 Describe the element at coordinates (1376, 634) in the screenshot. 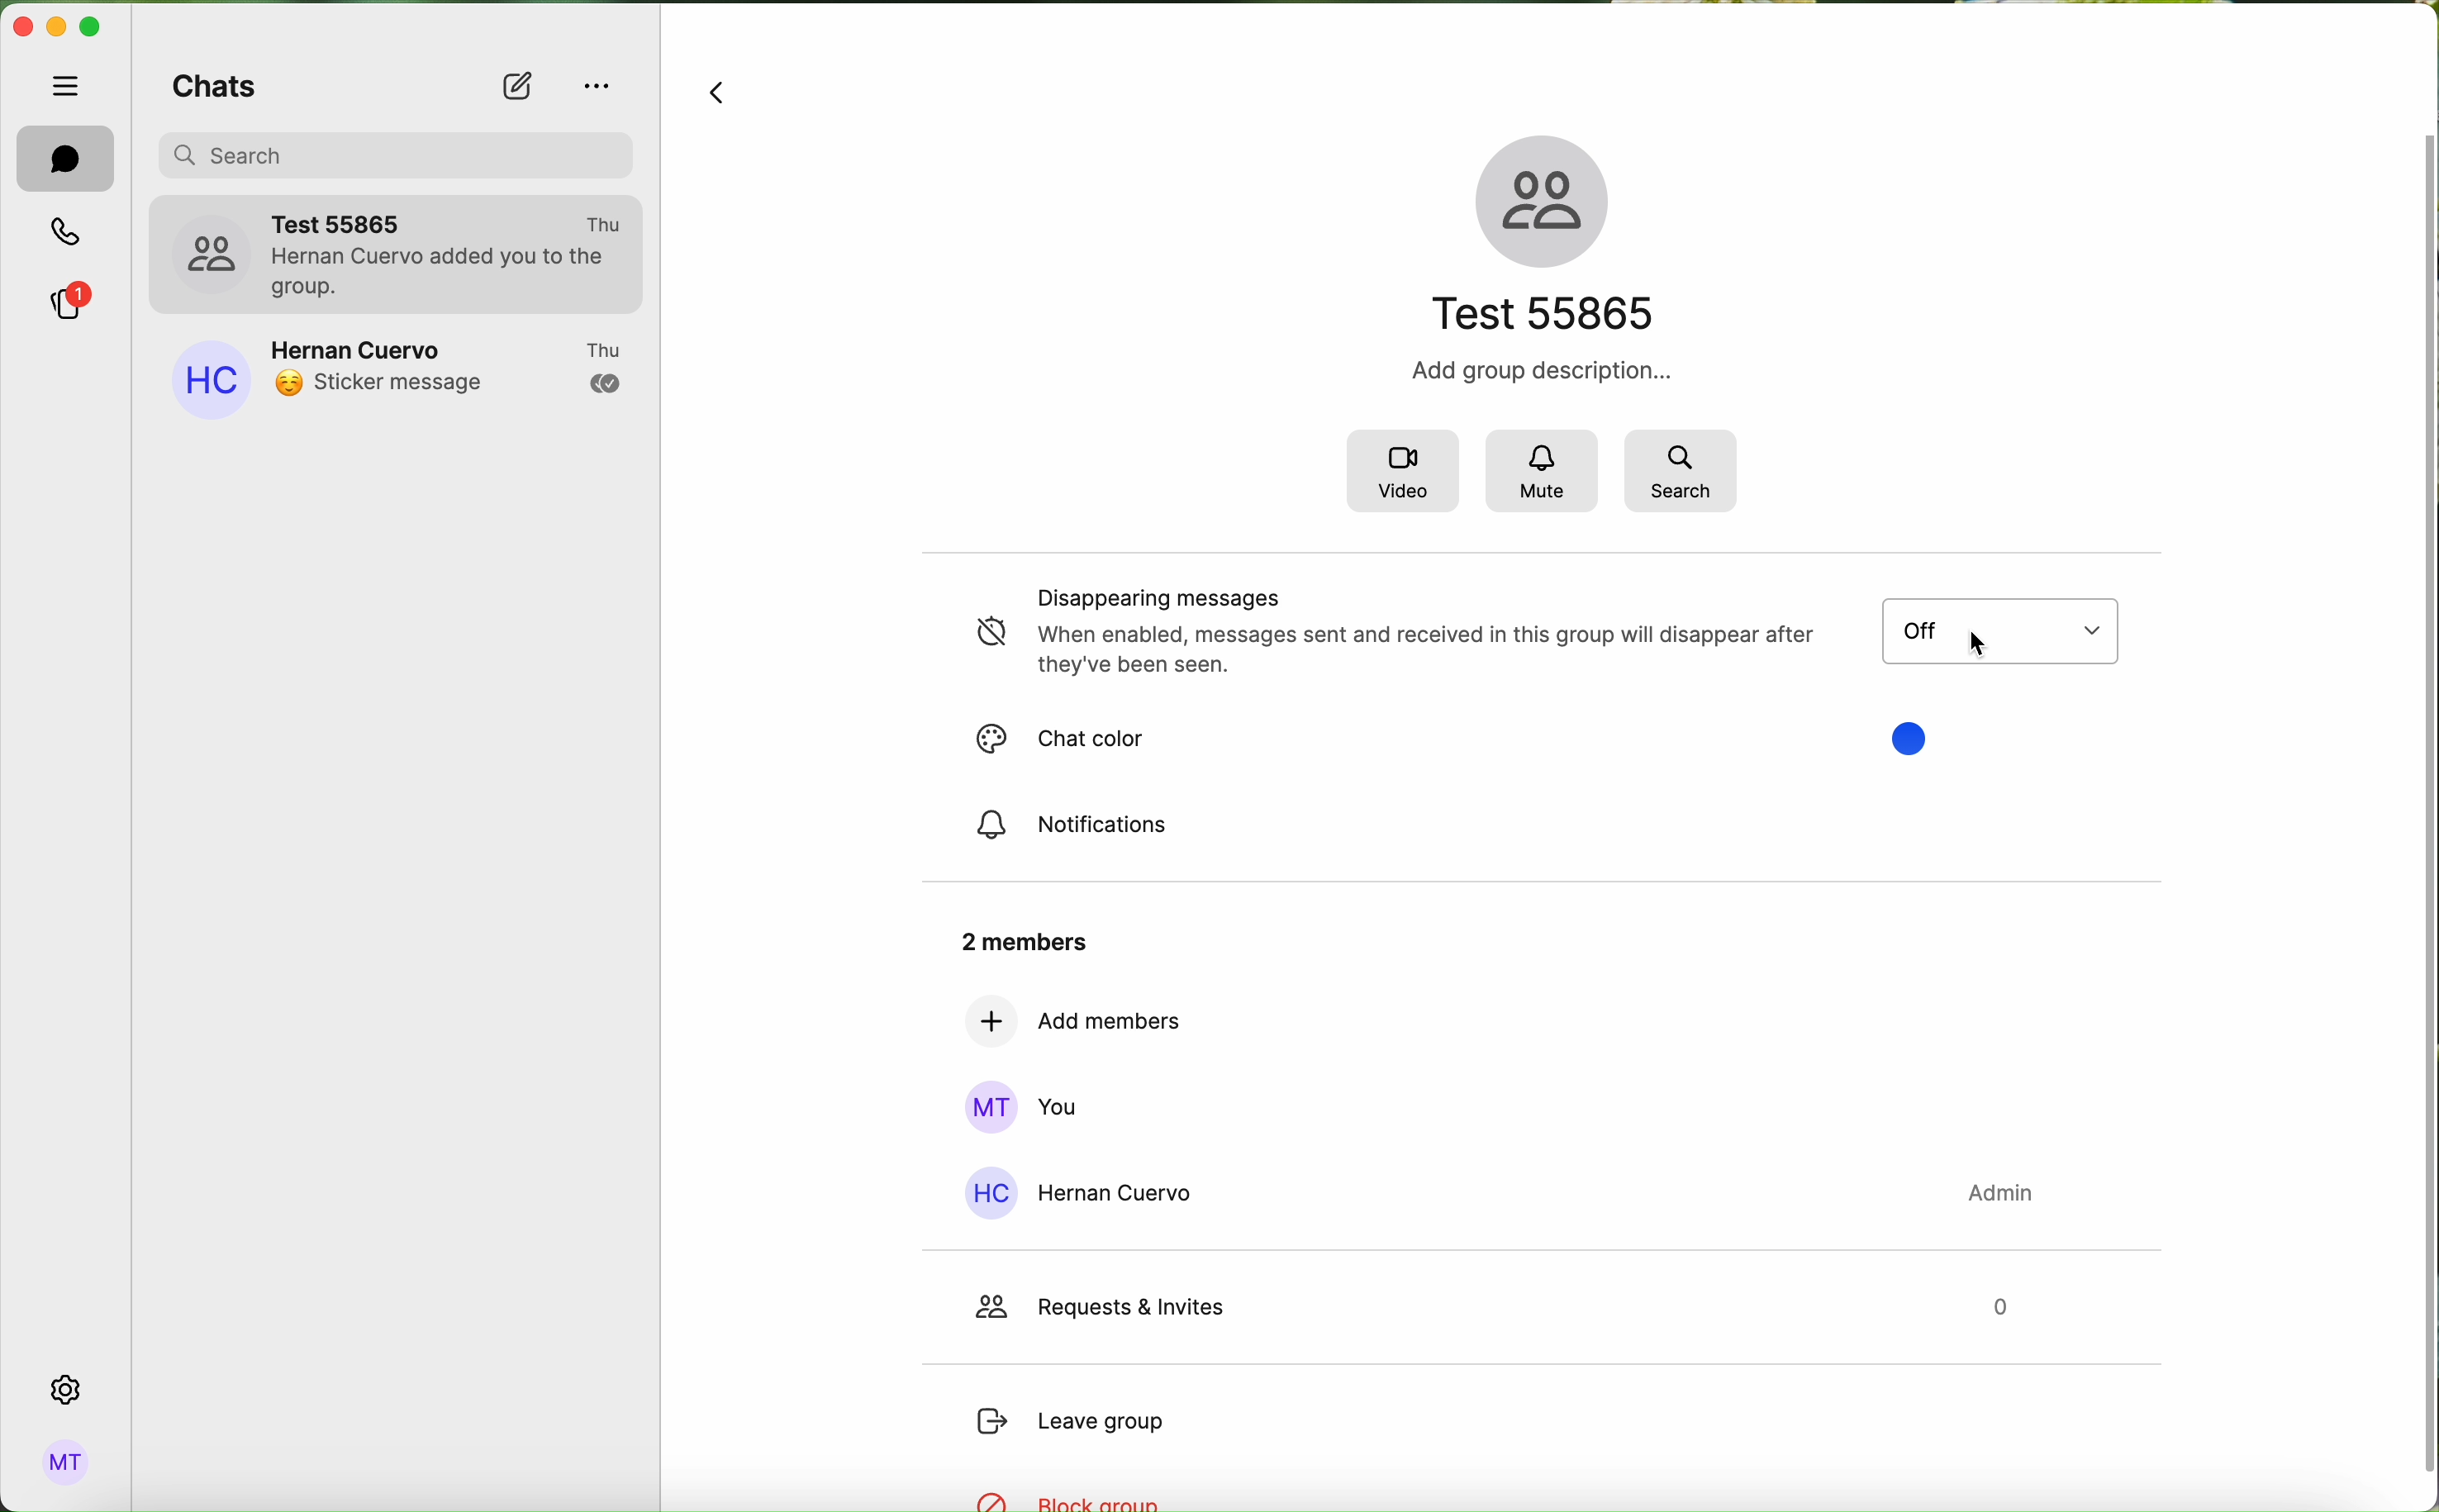

I see `disappearing messages` at that location.